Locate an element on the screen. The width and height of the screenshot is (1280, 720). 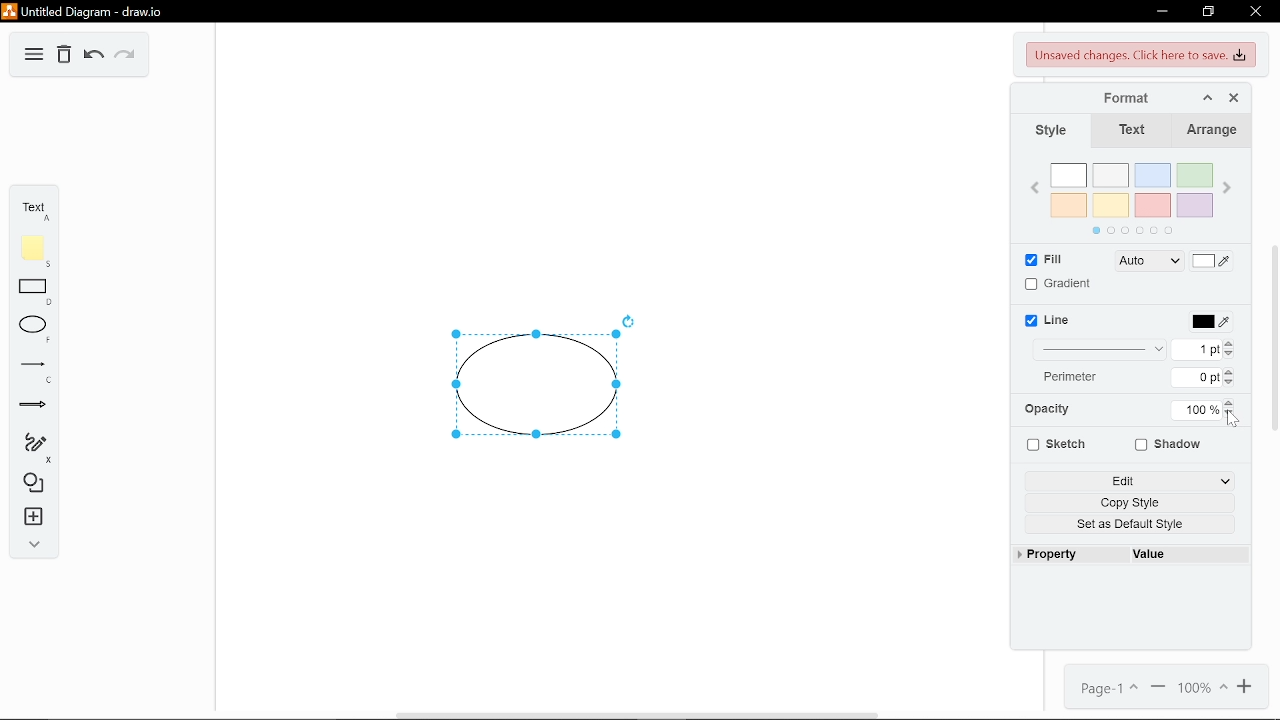
Curretn perimeter is located at coordinates (1198, 378).